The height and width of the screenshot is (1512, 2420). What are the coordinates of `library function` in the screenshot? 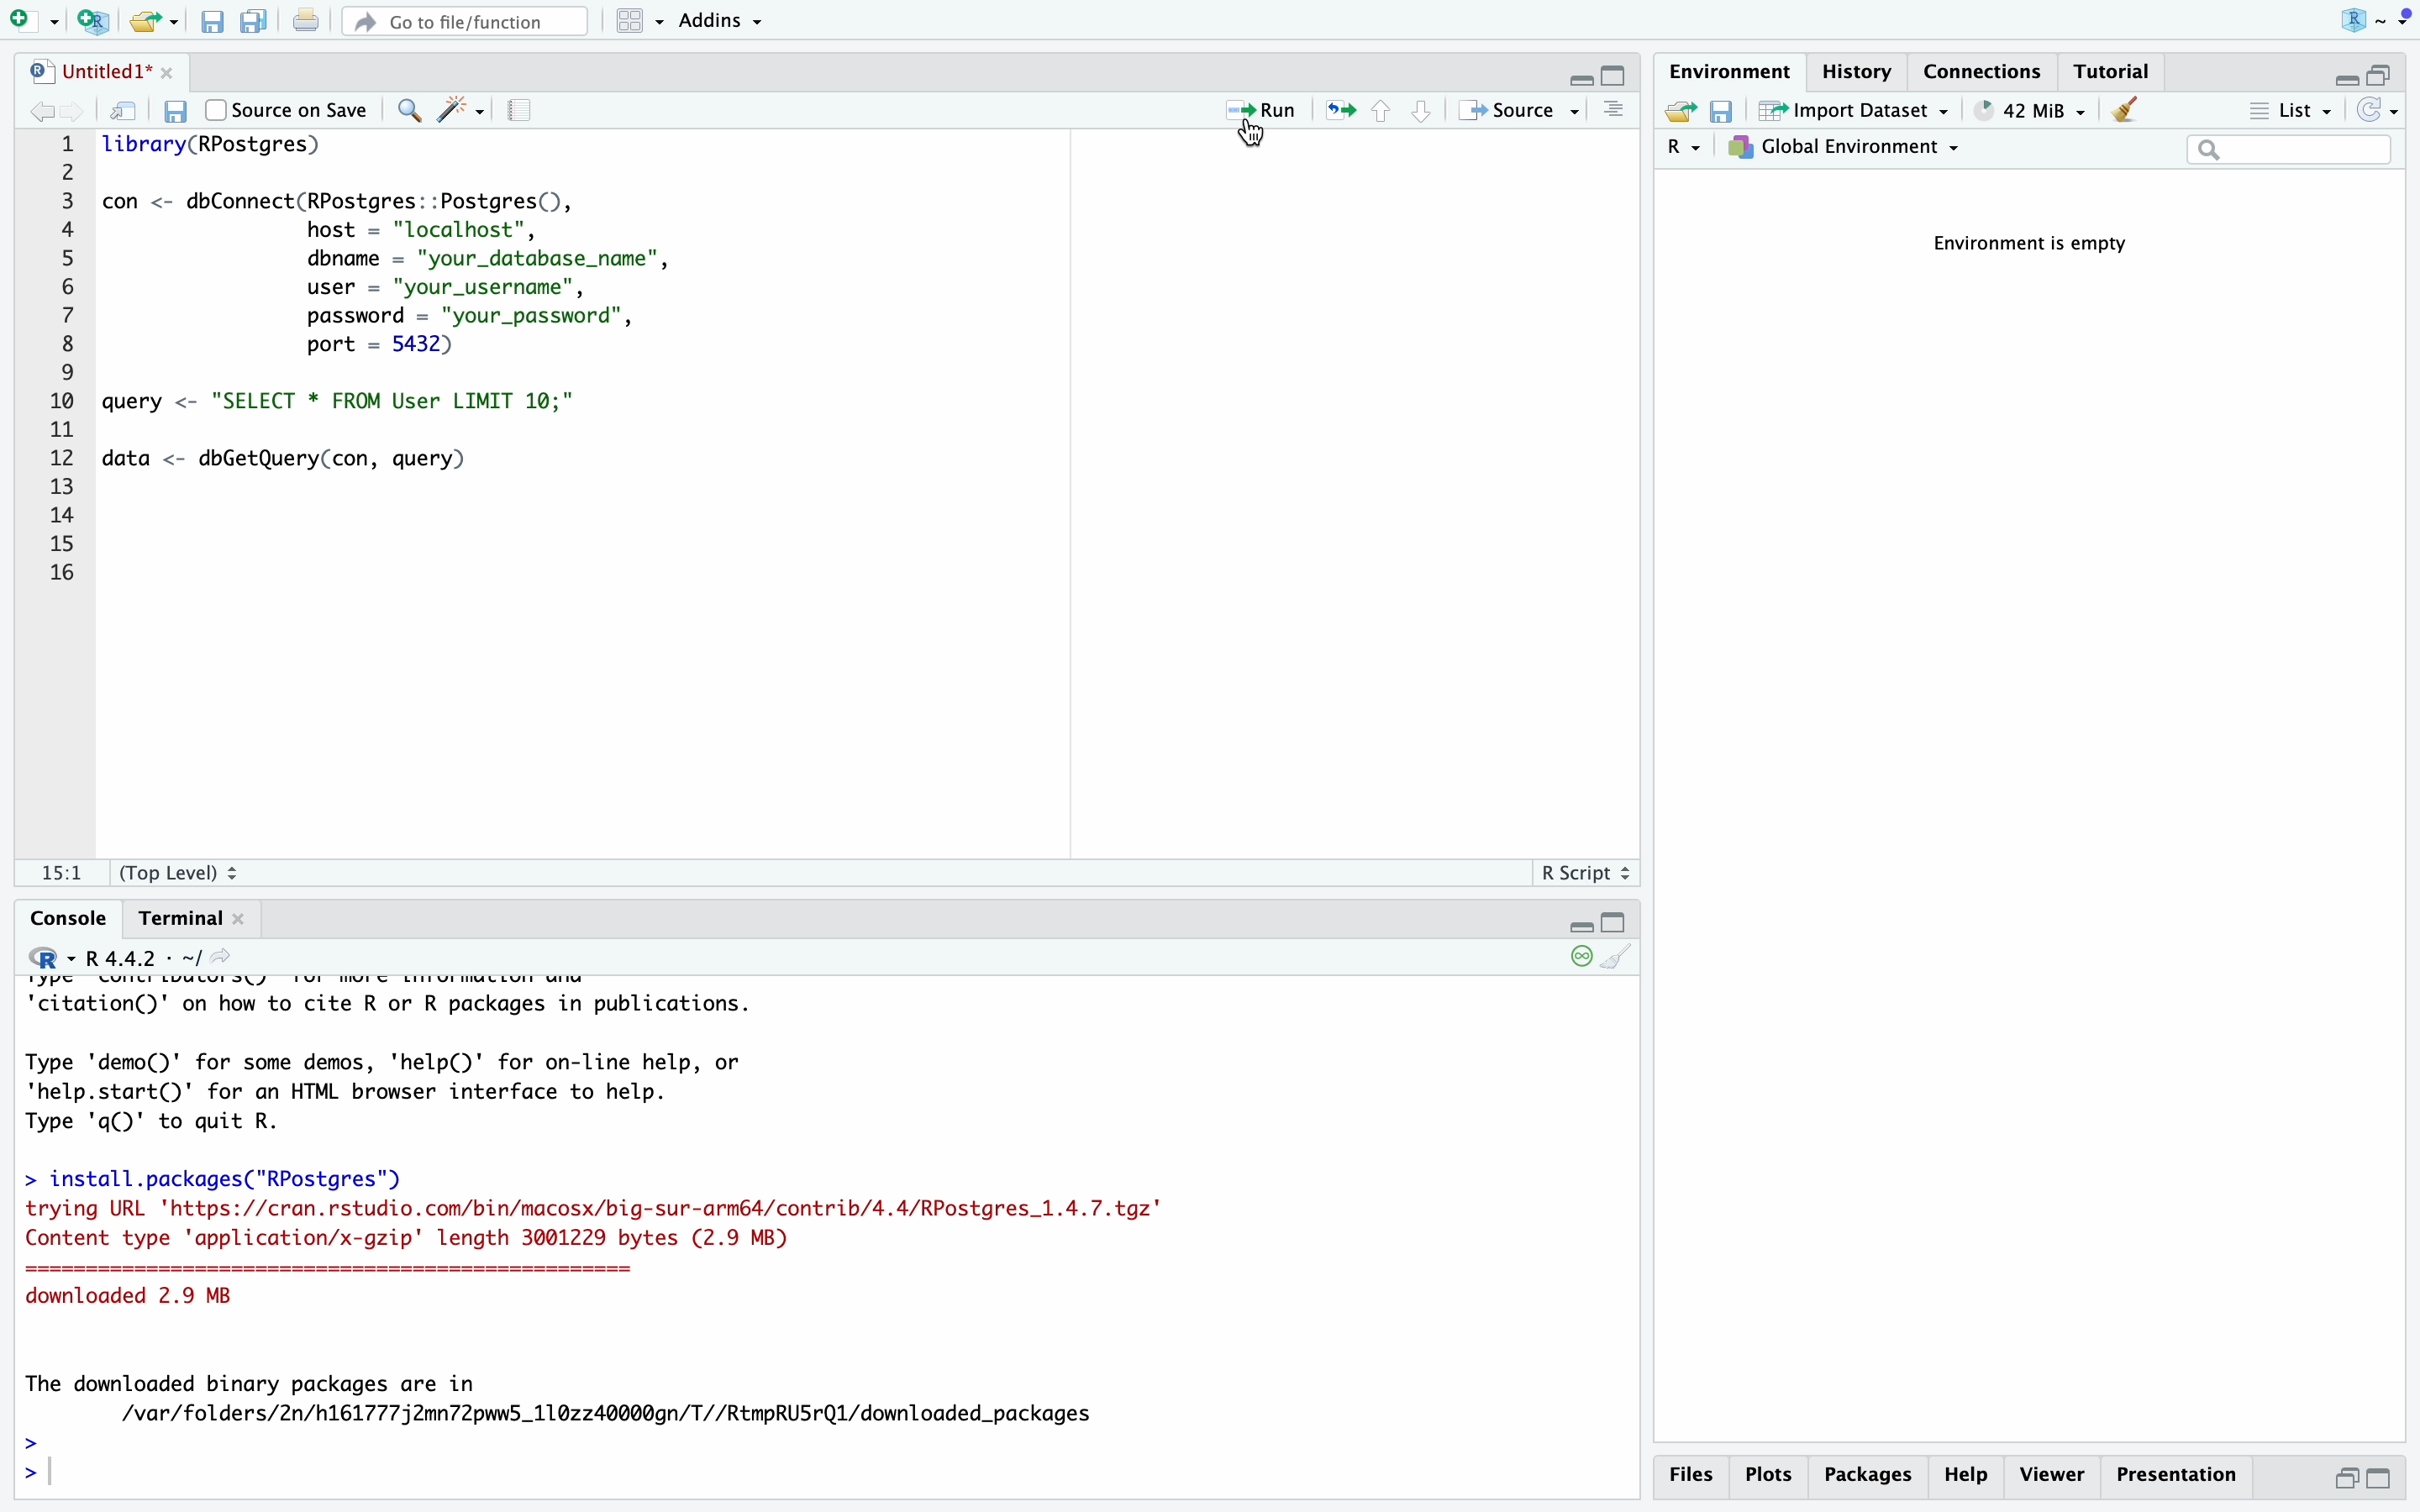 It's located at (218, 149).